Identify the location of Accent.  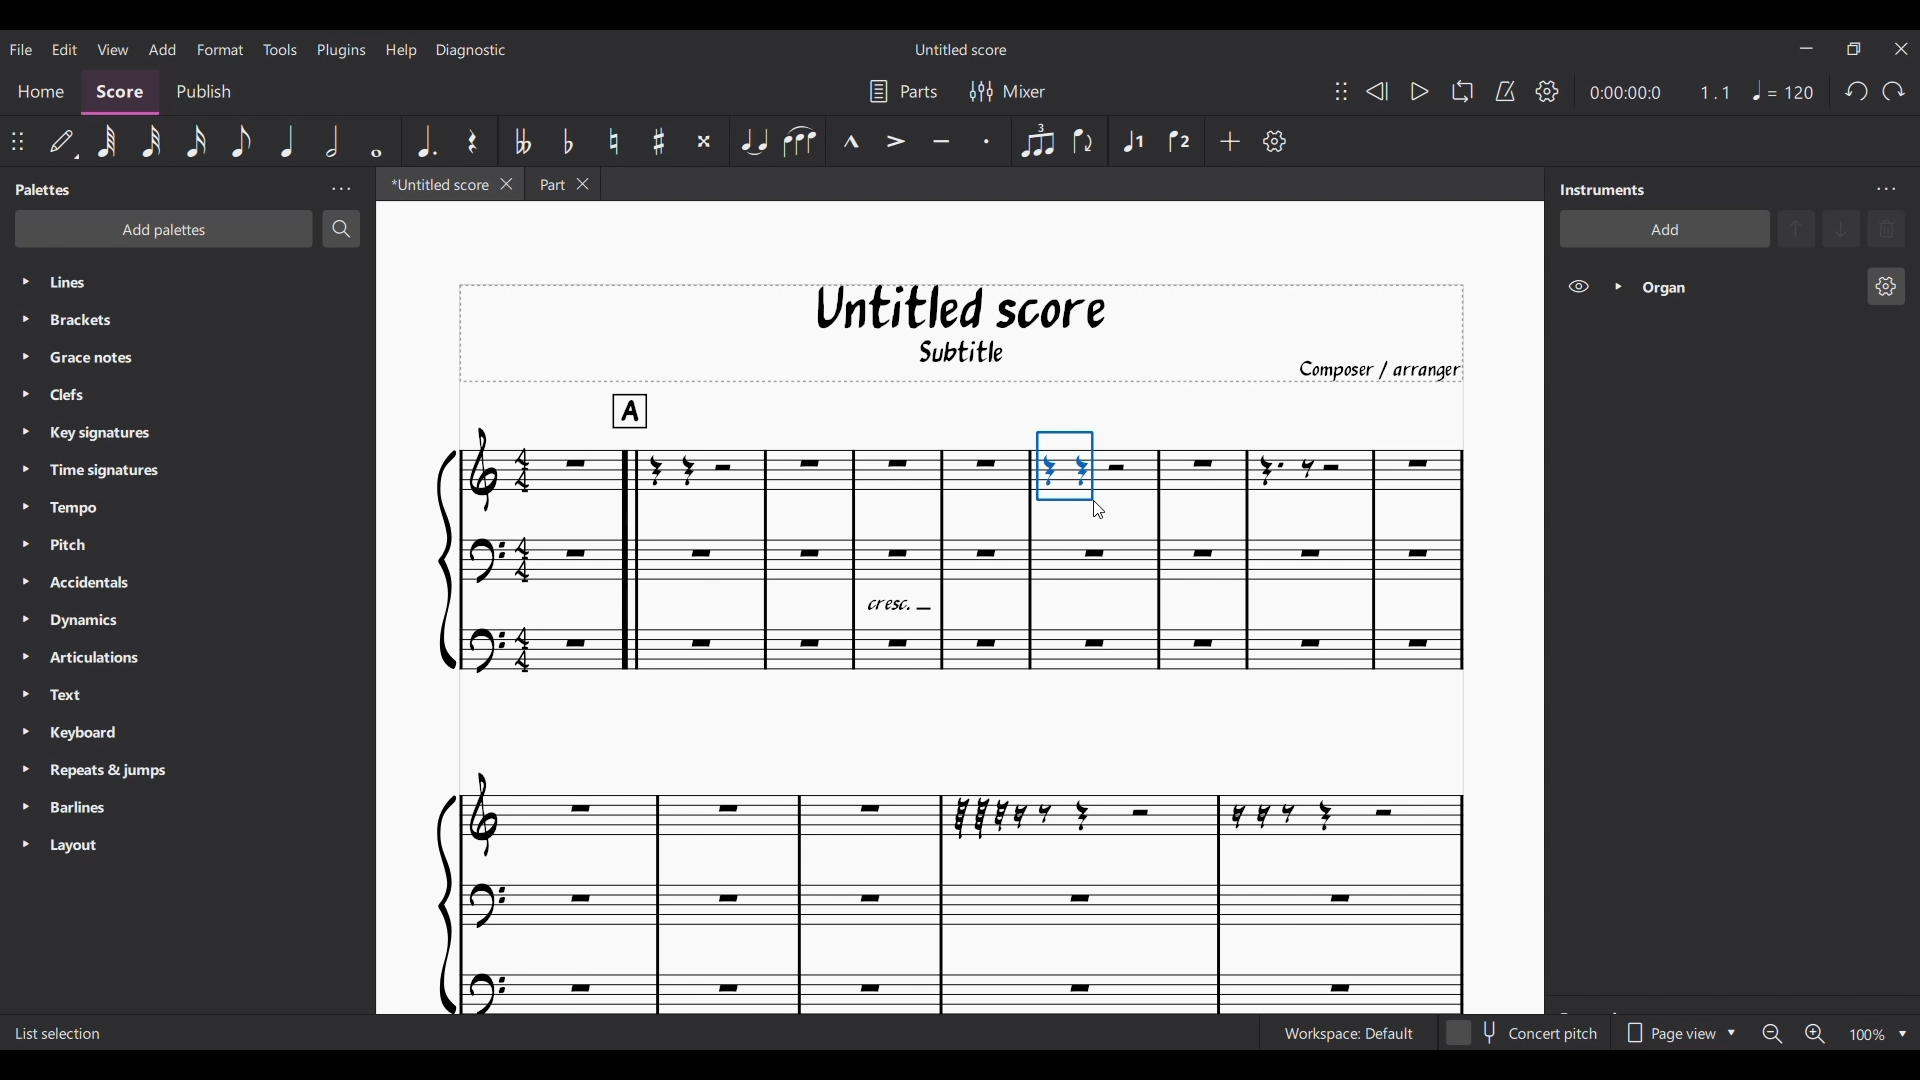
(896, 142).